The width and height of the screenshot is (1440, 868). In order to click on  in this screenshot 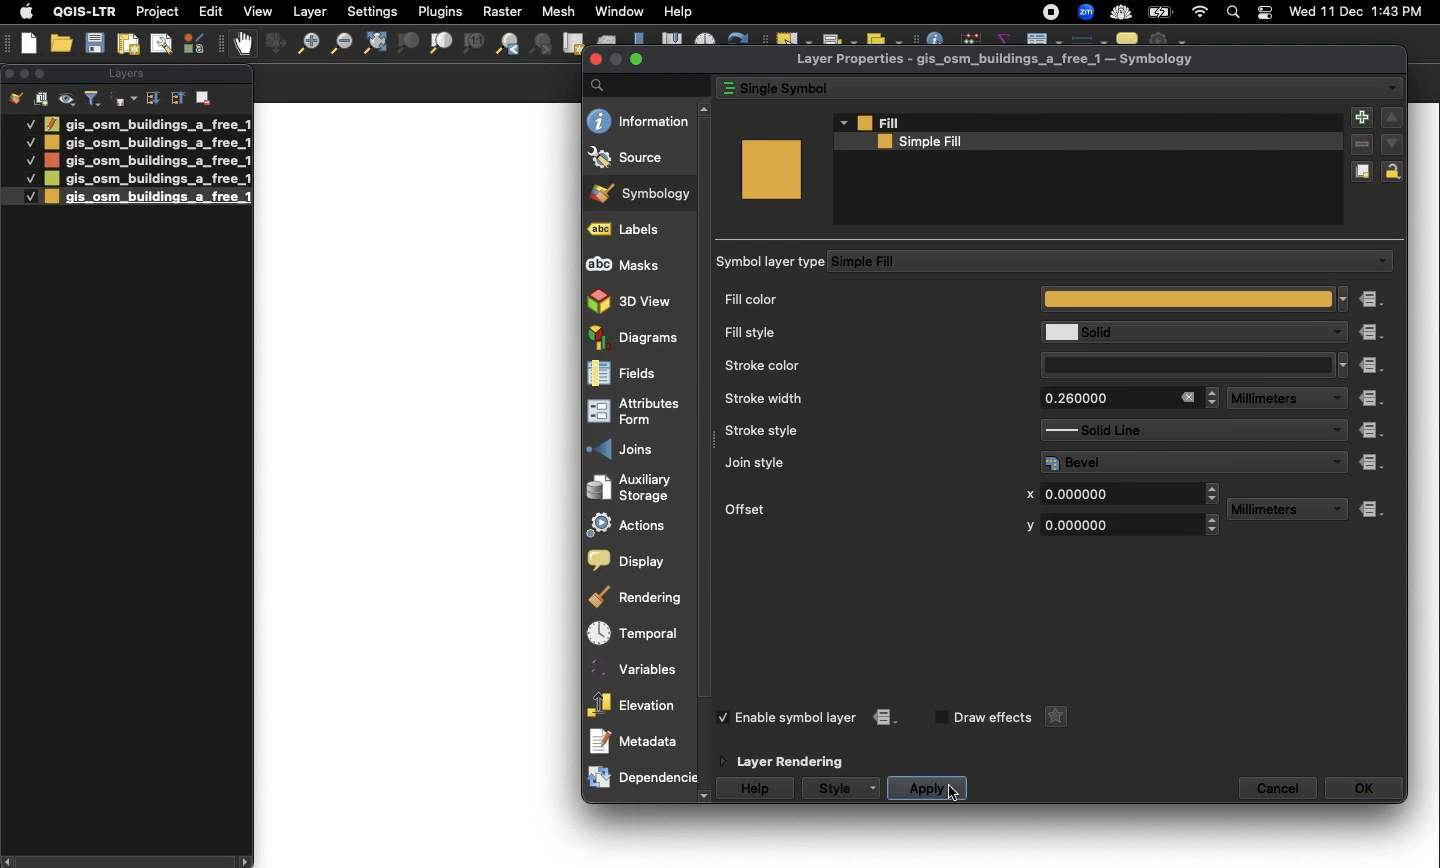, I will do `click(886, 717)`.